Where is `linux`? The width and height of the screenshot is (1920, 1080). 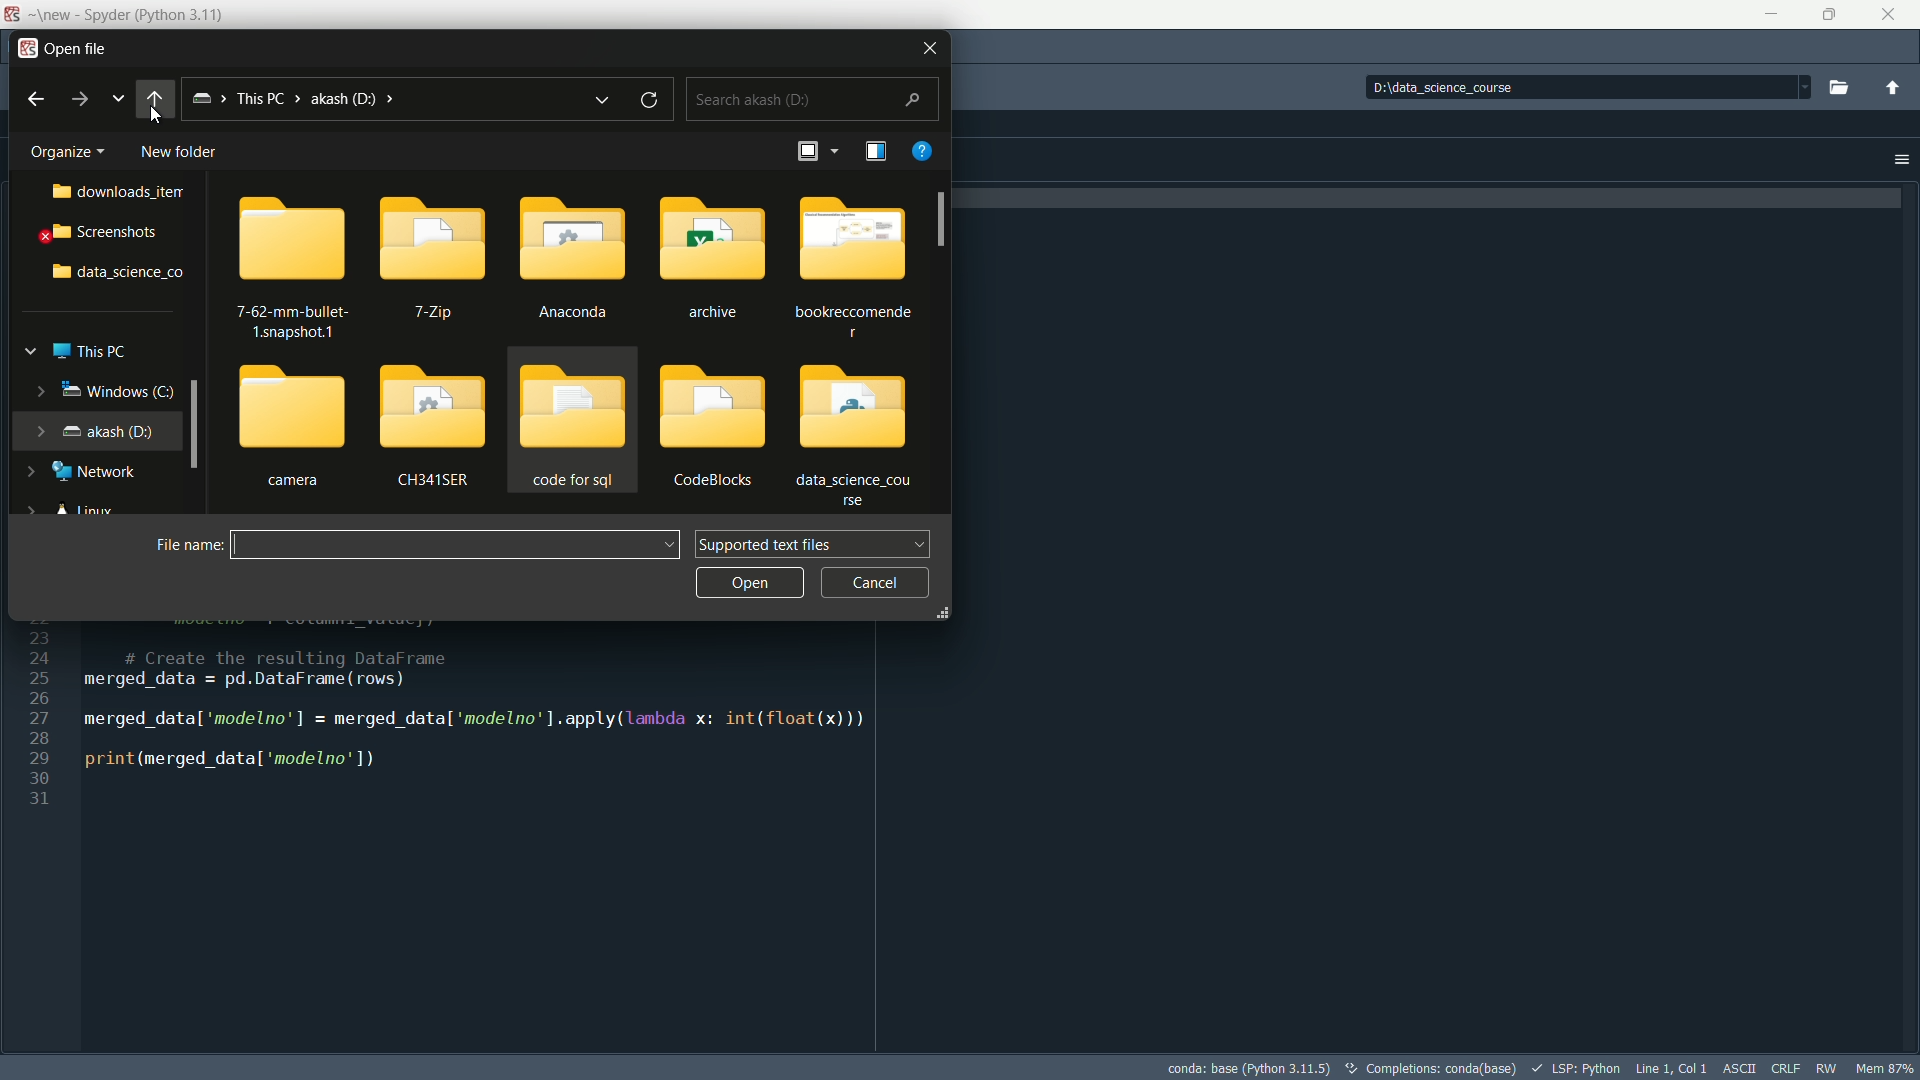 linux is located at coordinates (89, 511).